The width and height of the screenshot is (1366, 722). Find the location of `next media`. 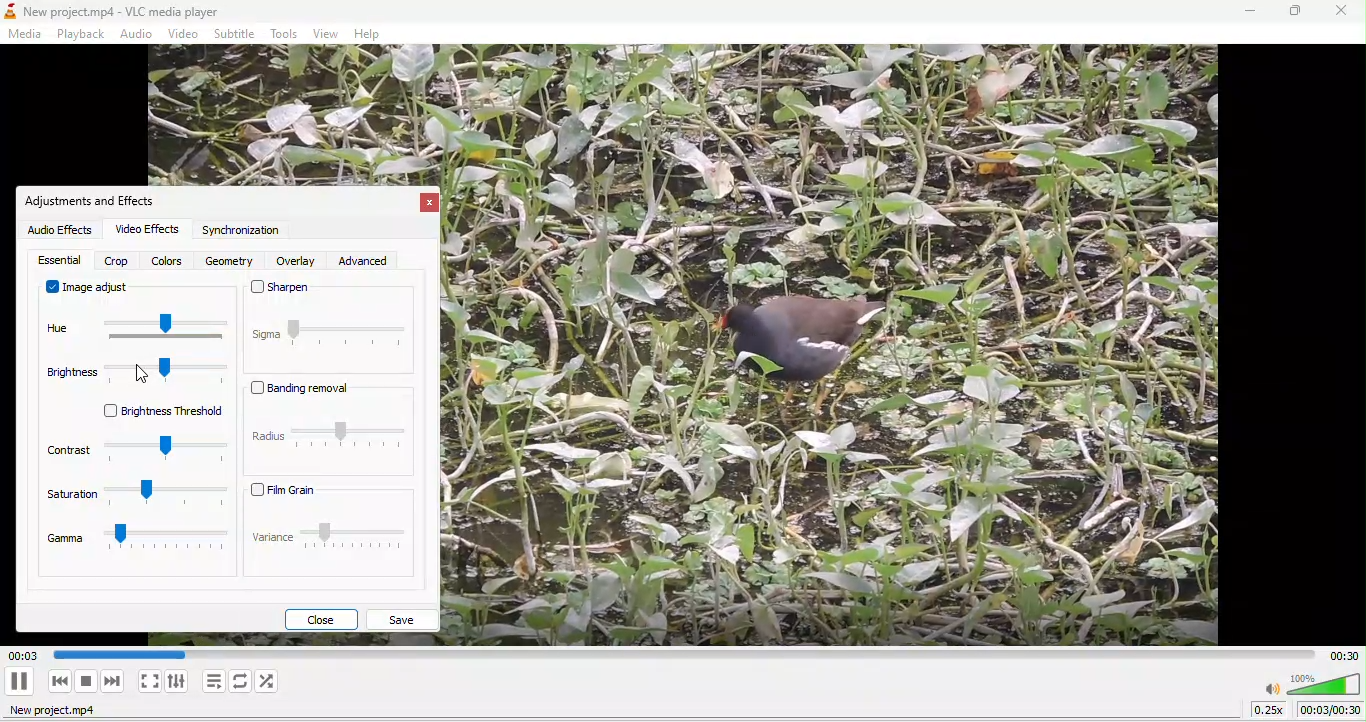

next media is located at coordinates (113, 684).